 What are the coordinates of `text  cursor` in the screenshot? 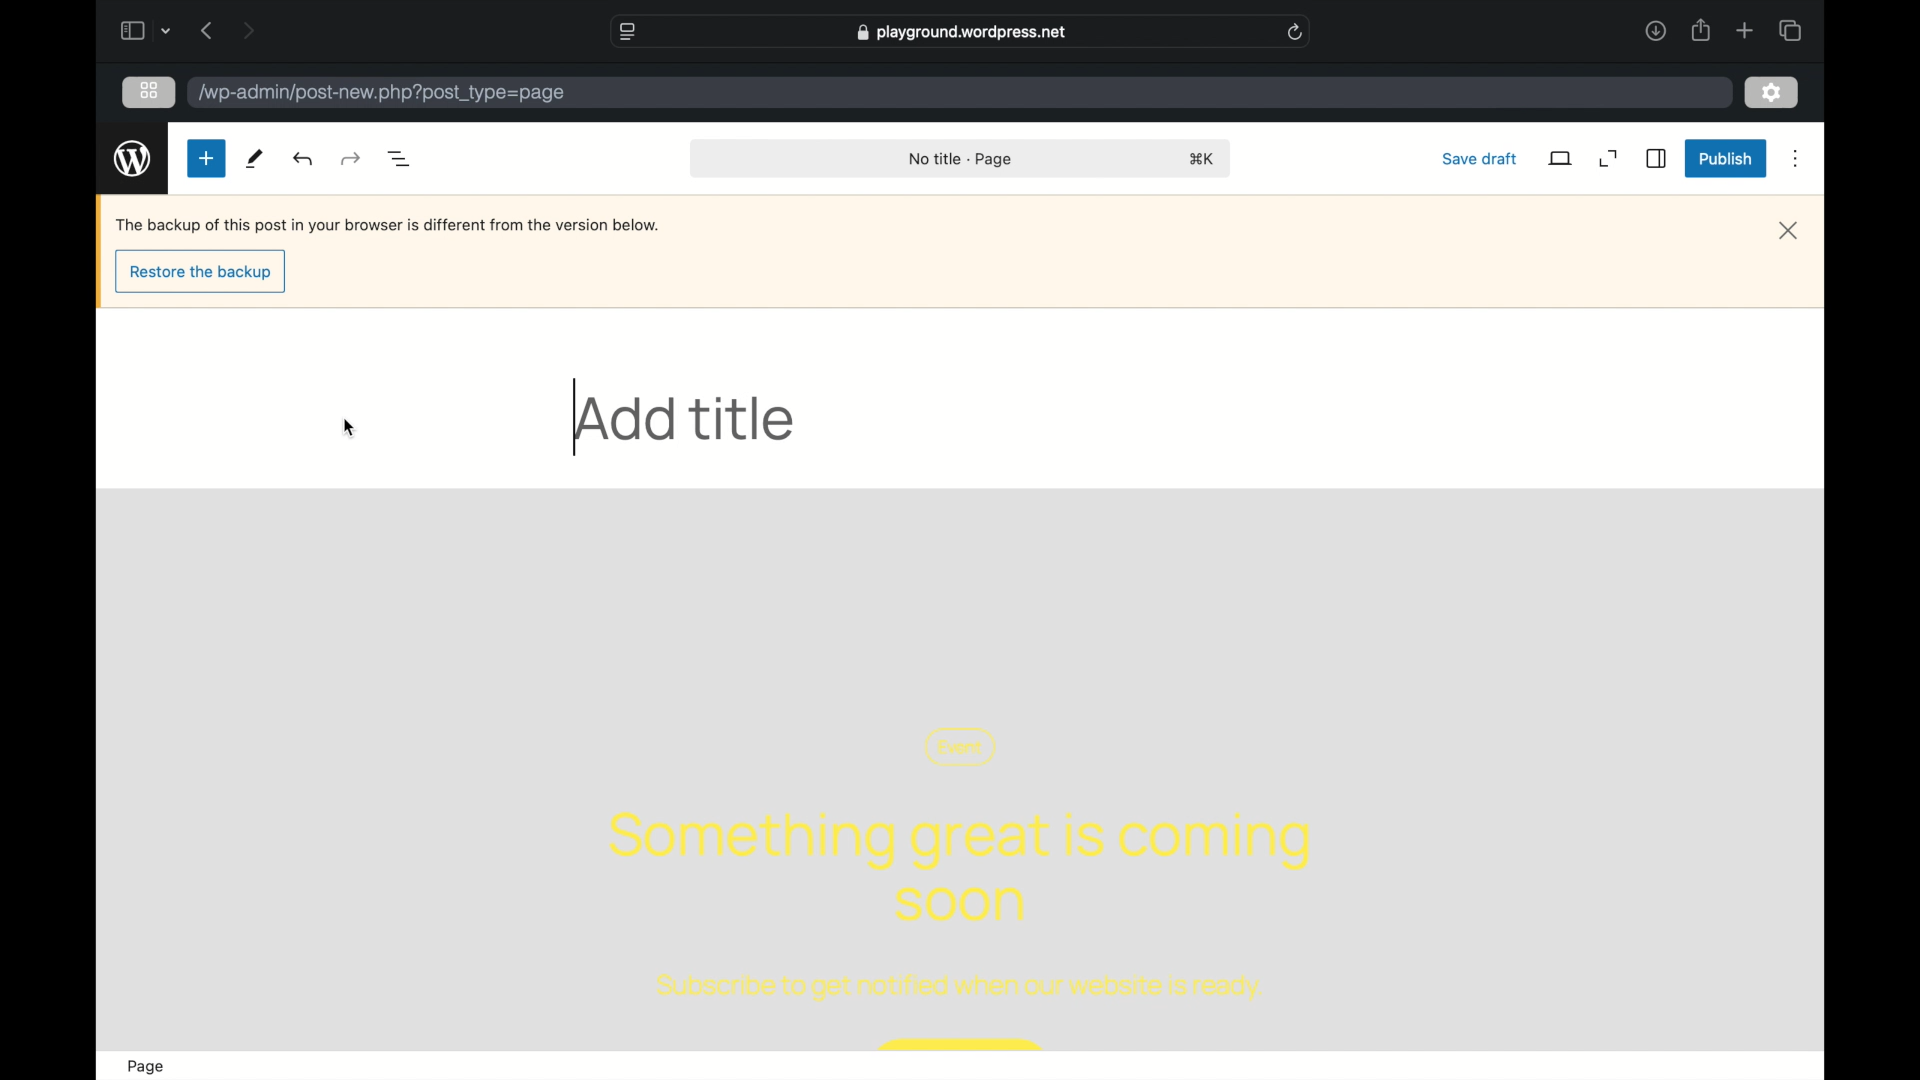 It's located at (577, 417).